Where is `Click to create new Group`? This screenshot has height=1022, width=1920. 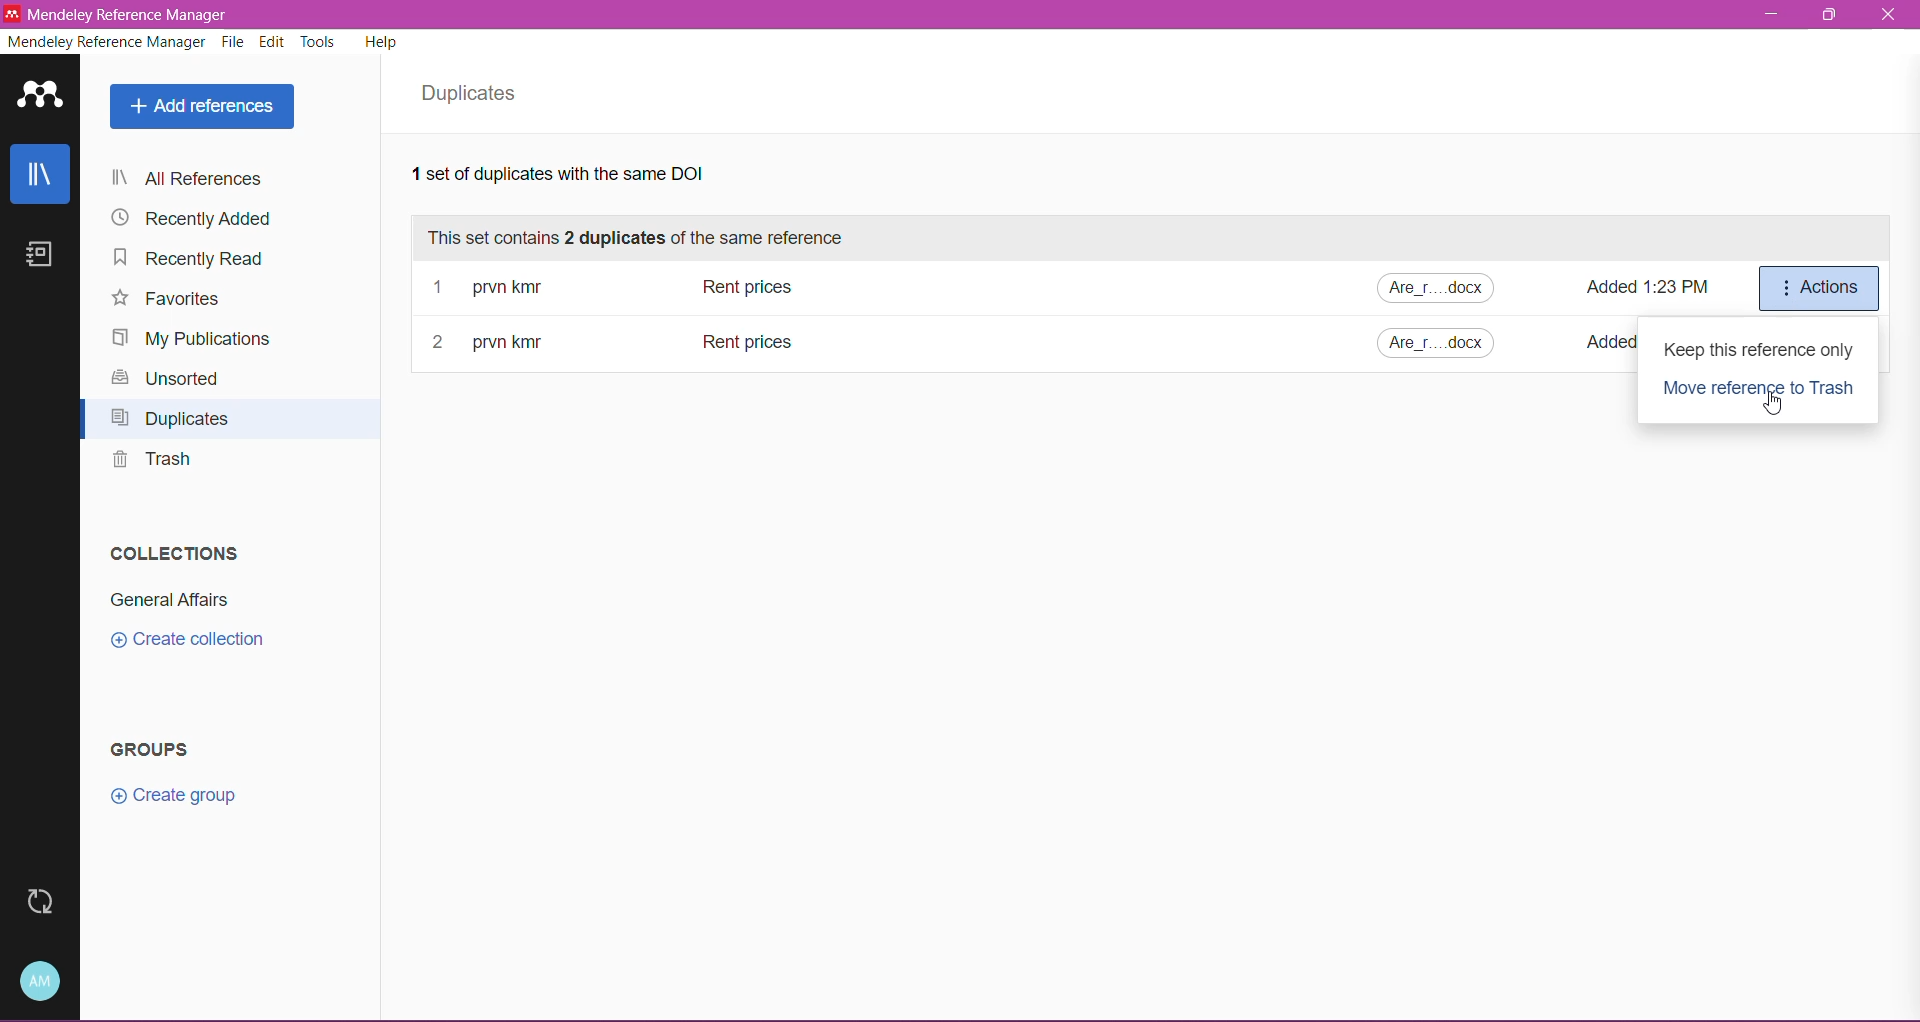 Click to create new Group is located at coordinates (176, 793).